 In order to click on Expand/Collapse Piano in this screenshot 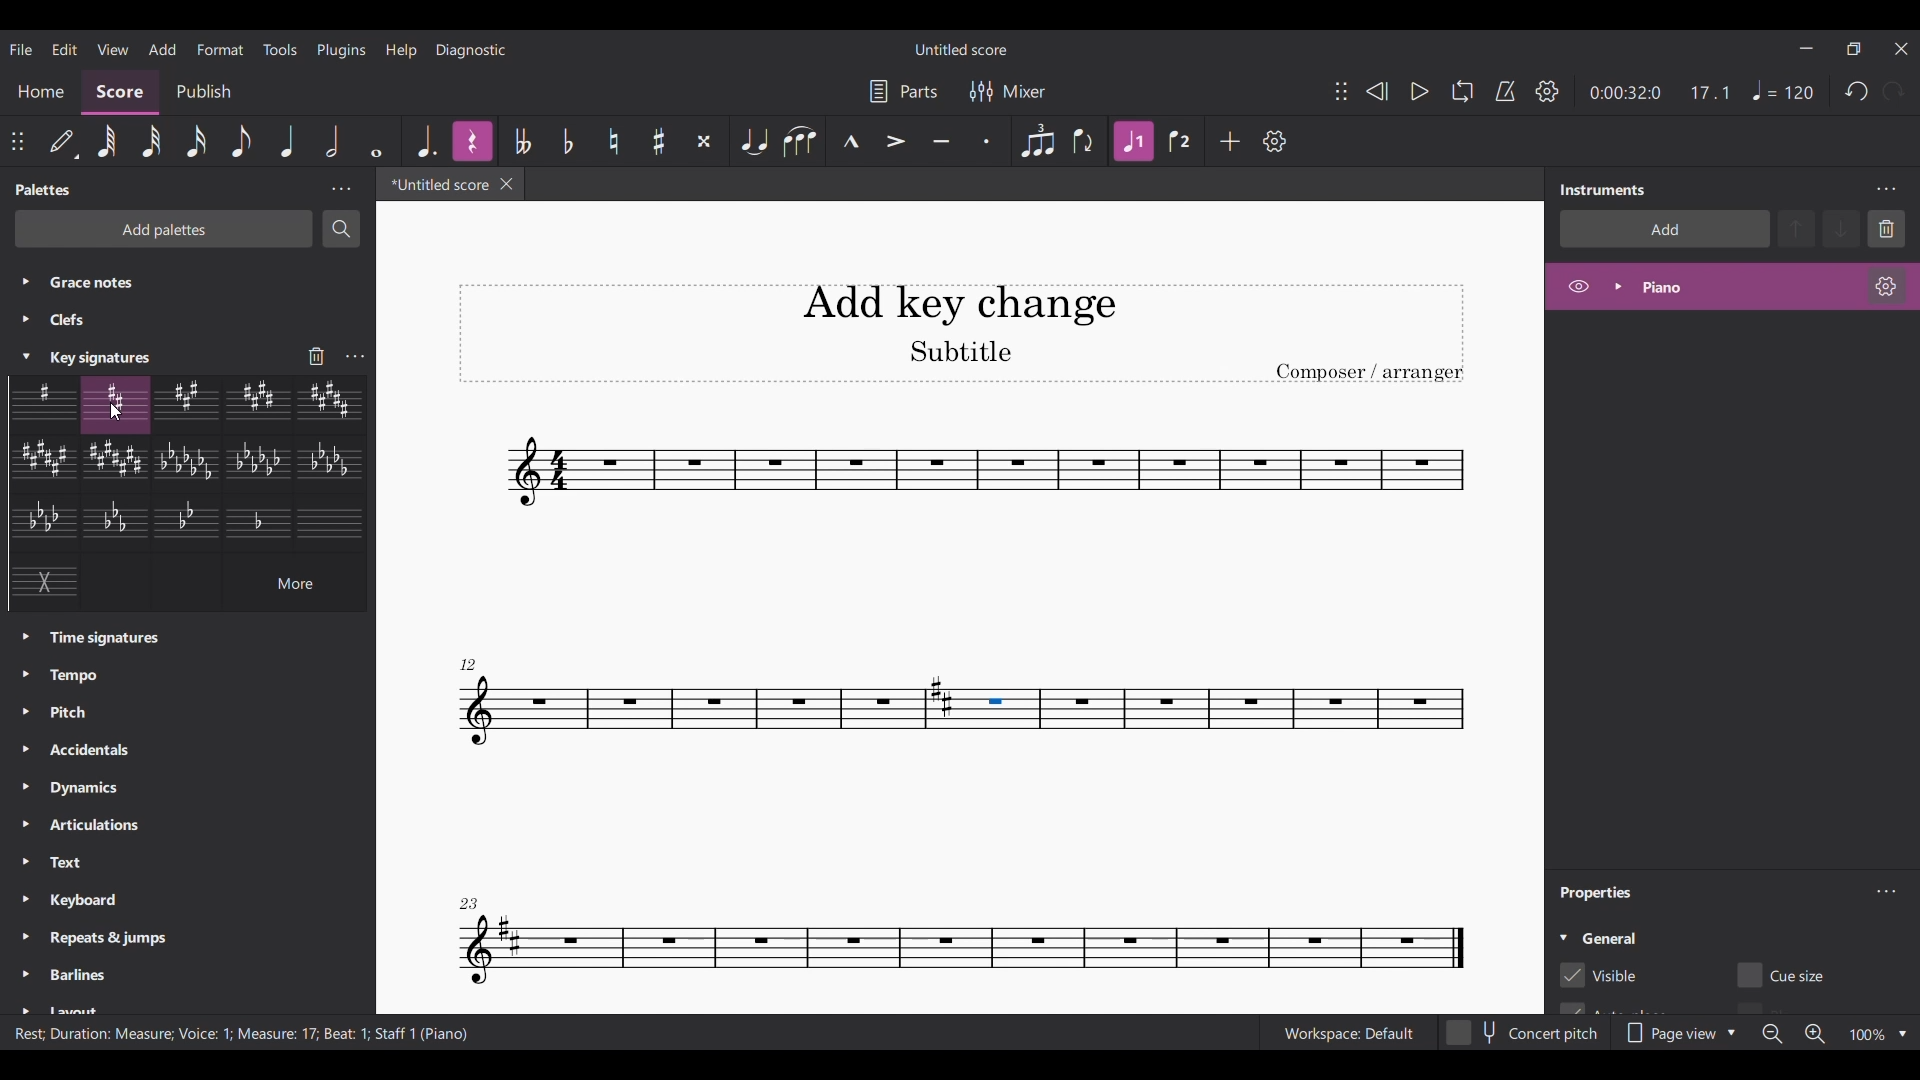, I will do `click(1618, 287)`.